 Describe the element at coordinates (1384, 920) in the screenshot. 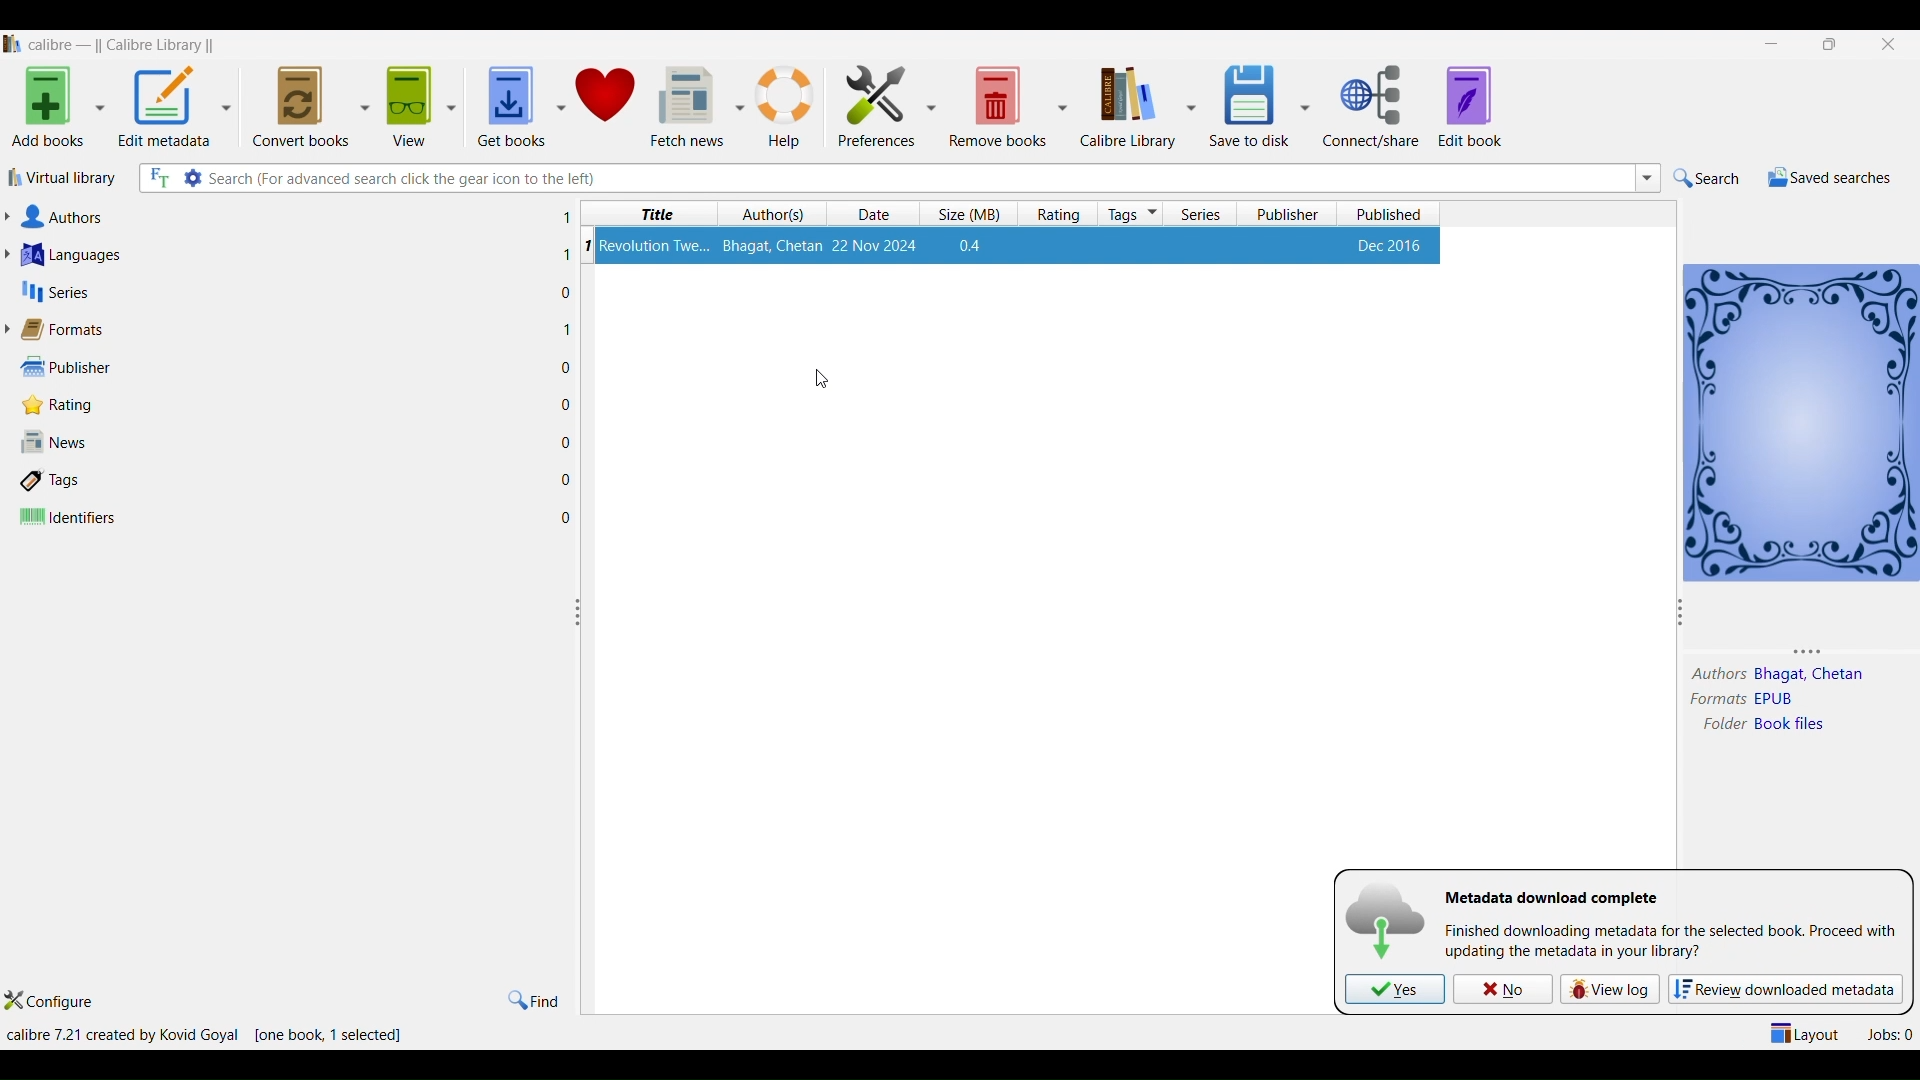

I see `download logo ` at that location.